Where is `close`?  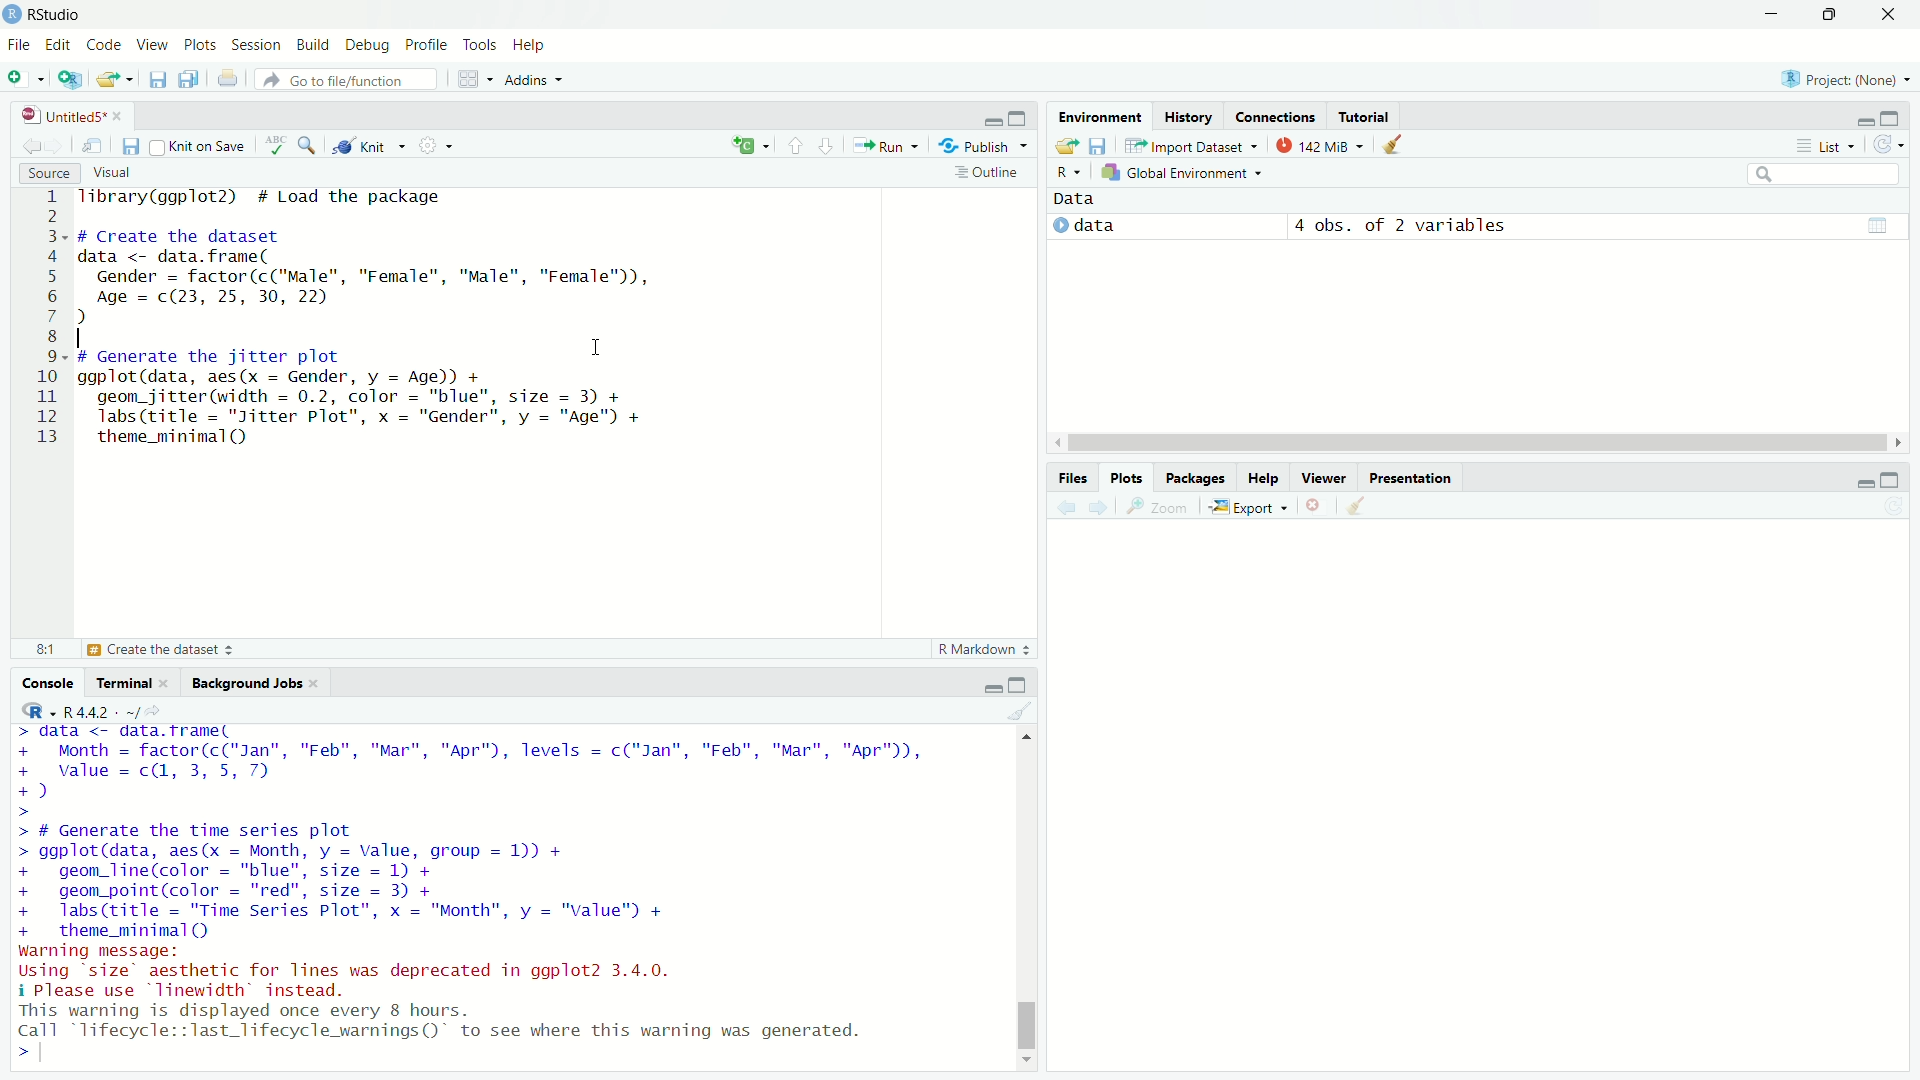
close is located at coordinates (170, 682).